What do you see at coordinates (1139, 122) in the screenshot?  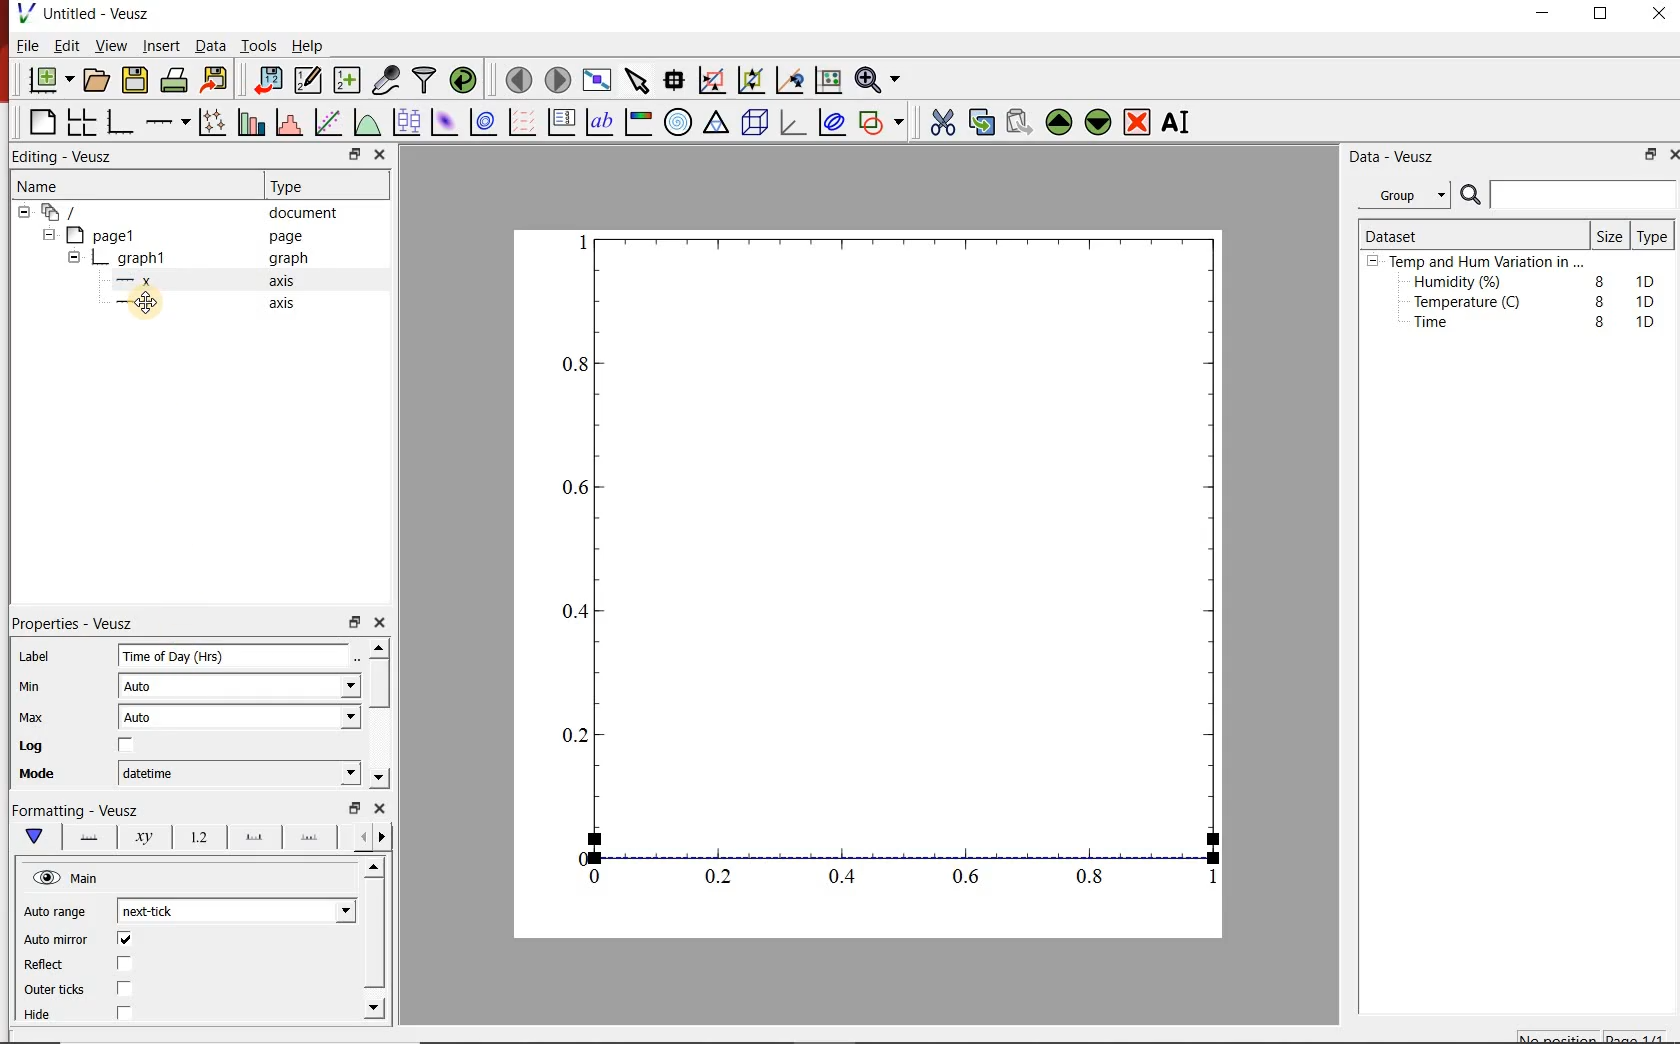 I see `Remove the selected widget` at bounding box center [1139, 122].